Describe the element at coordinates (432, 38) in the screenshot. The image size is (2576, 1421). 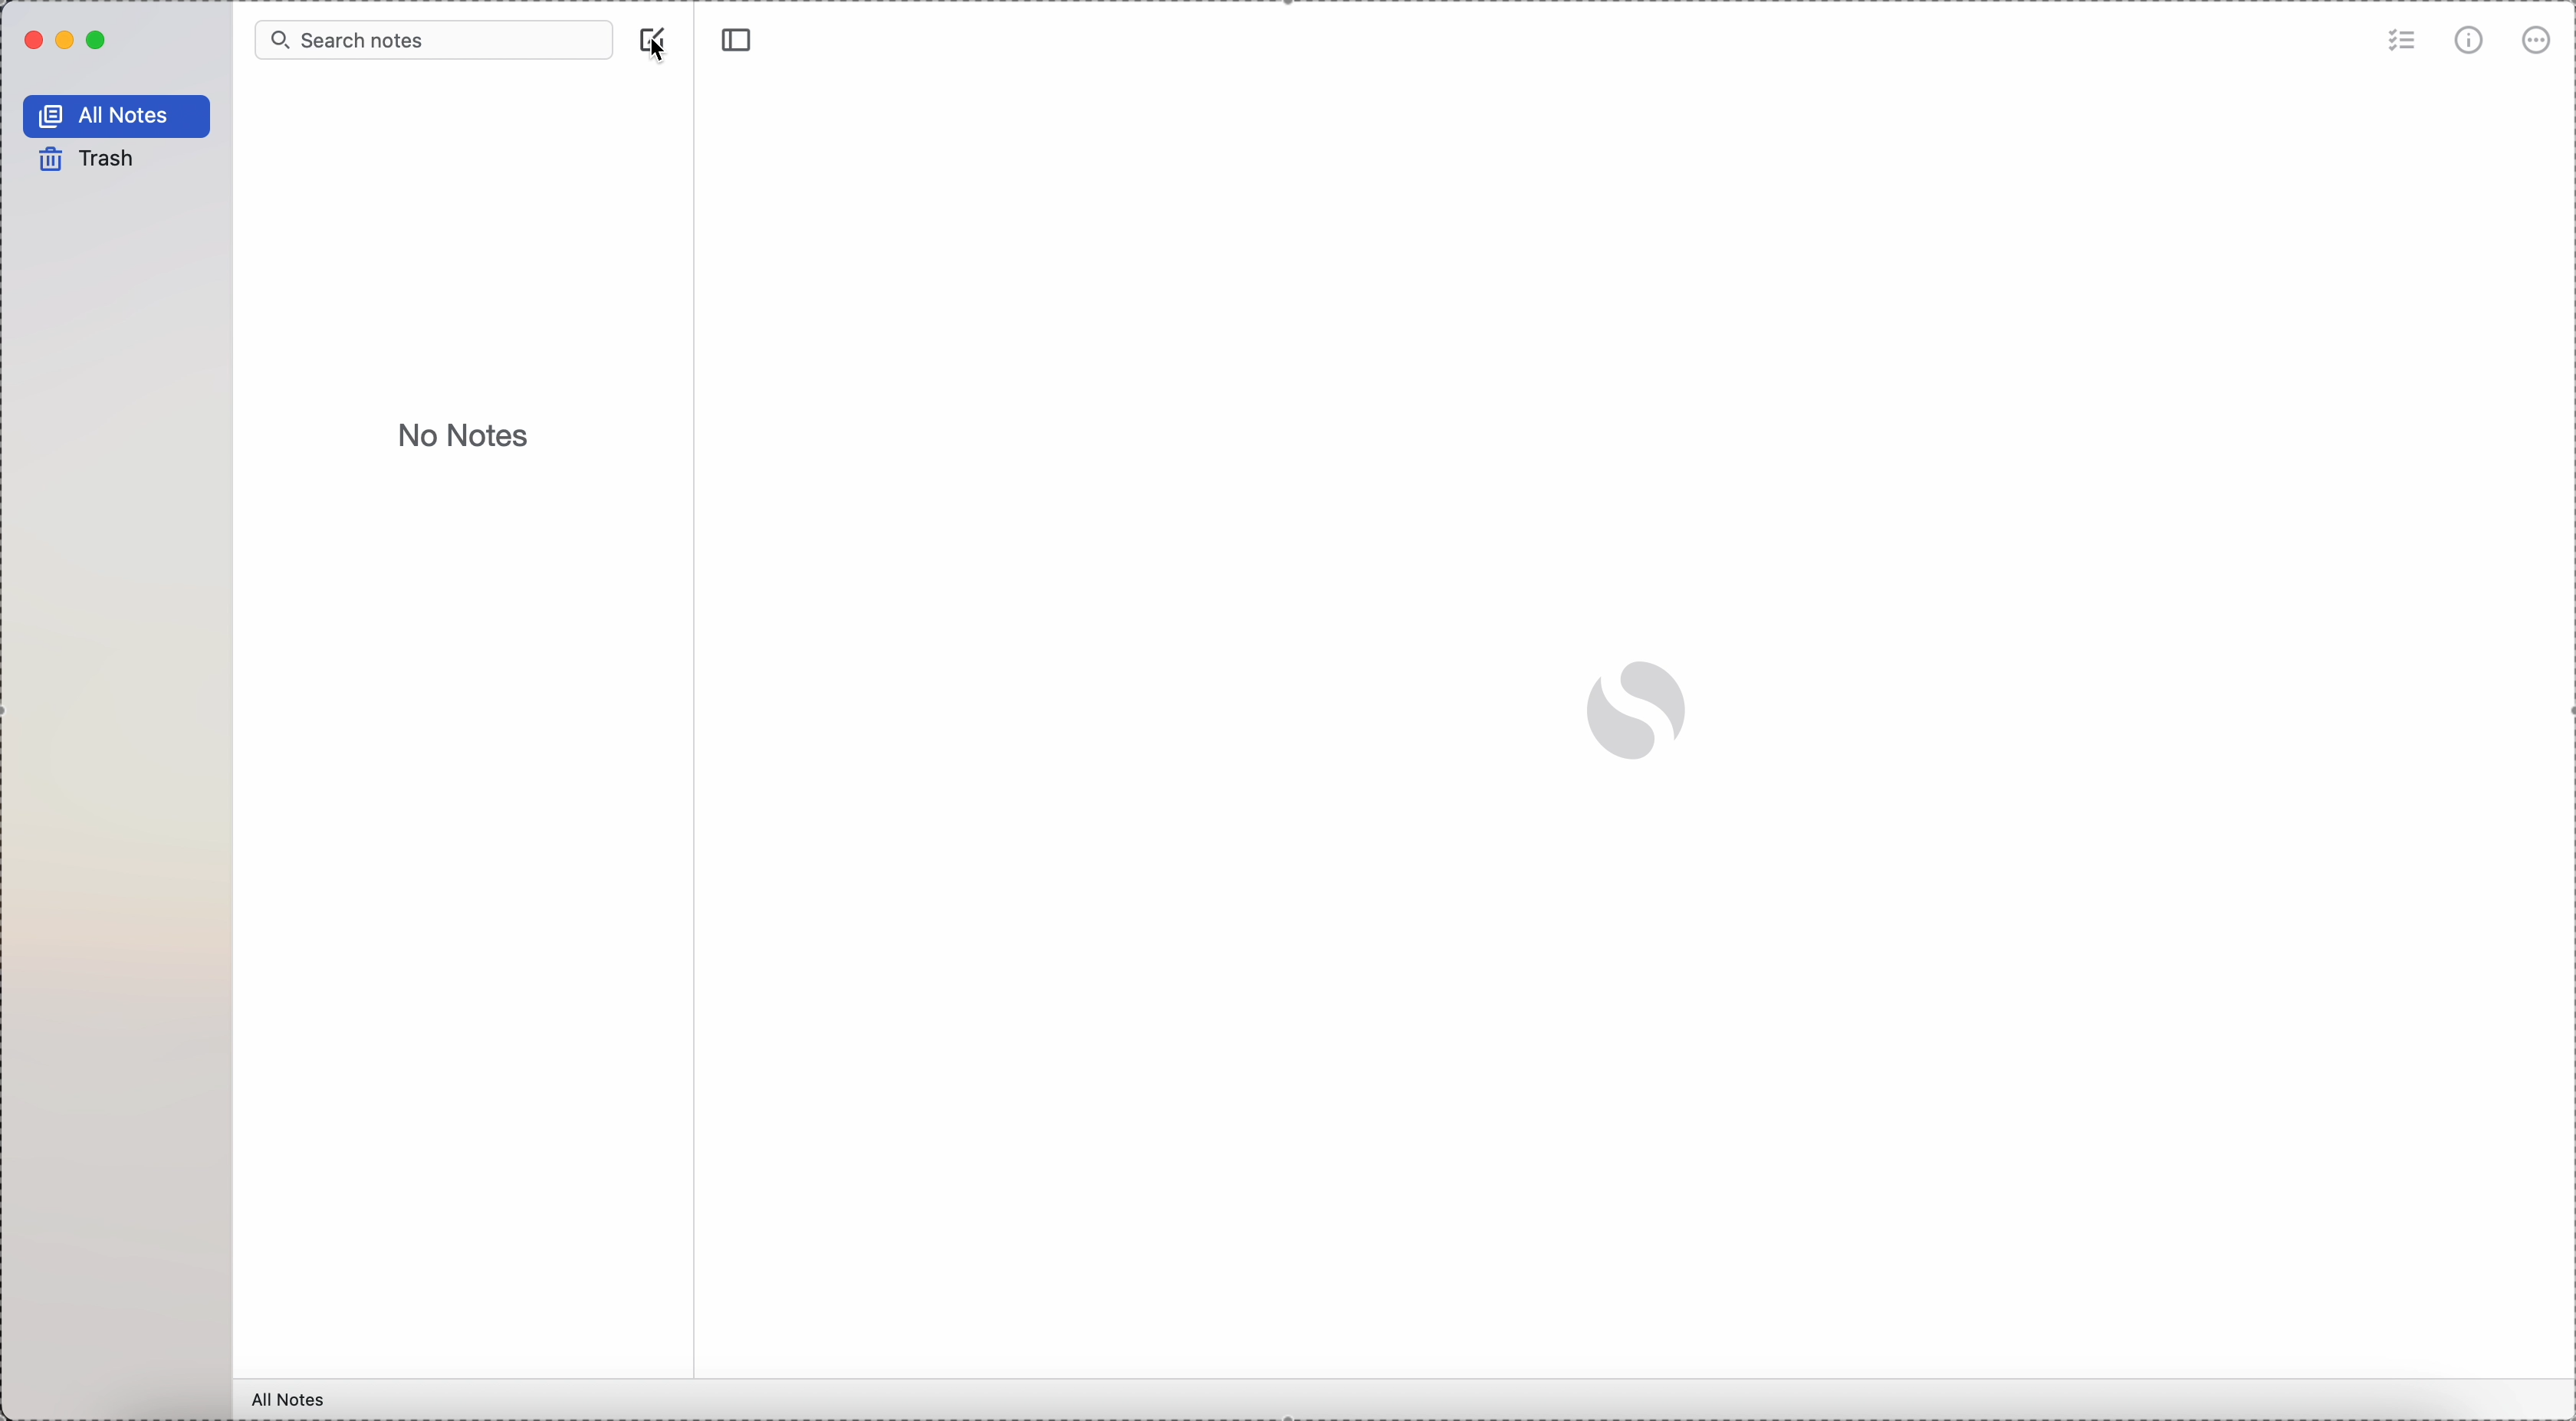
I see `search bar` at that location.